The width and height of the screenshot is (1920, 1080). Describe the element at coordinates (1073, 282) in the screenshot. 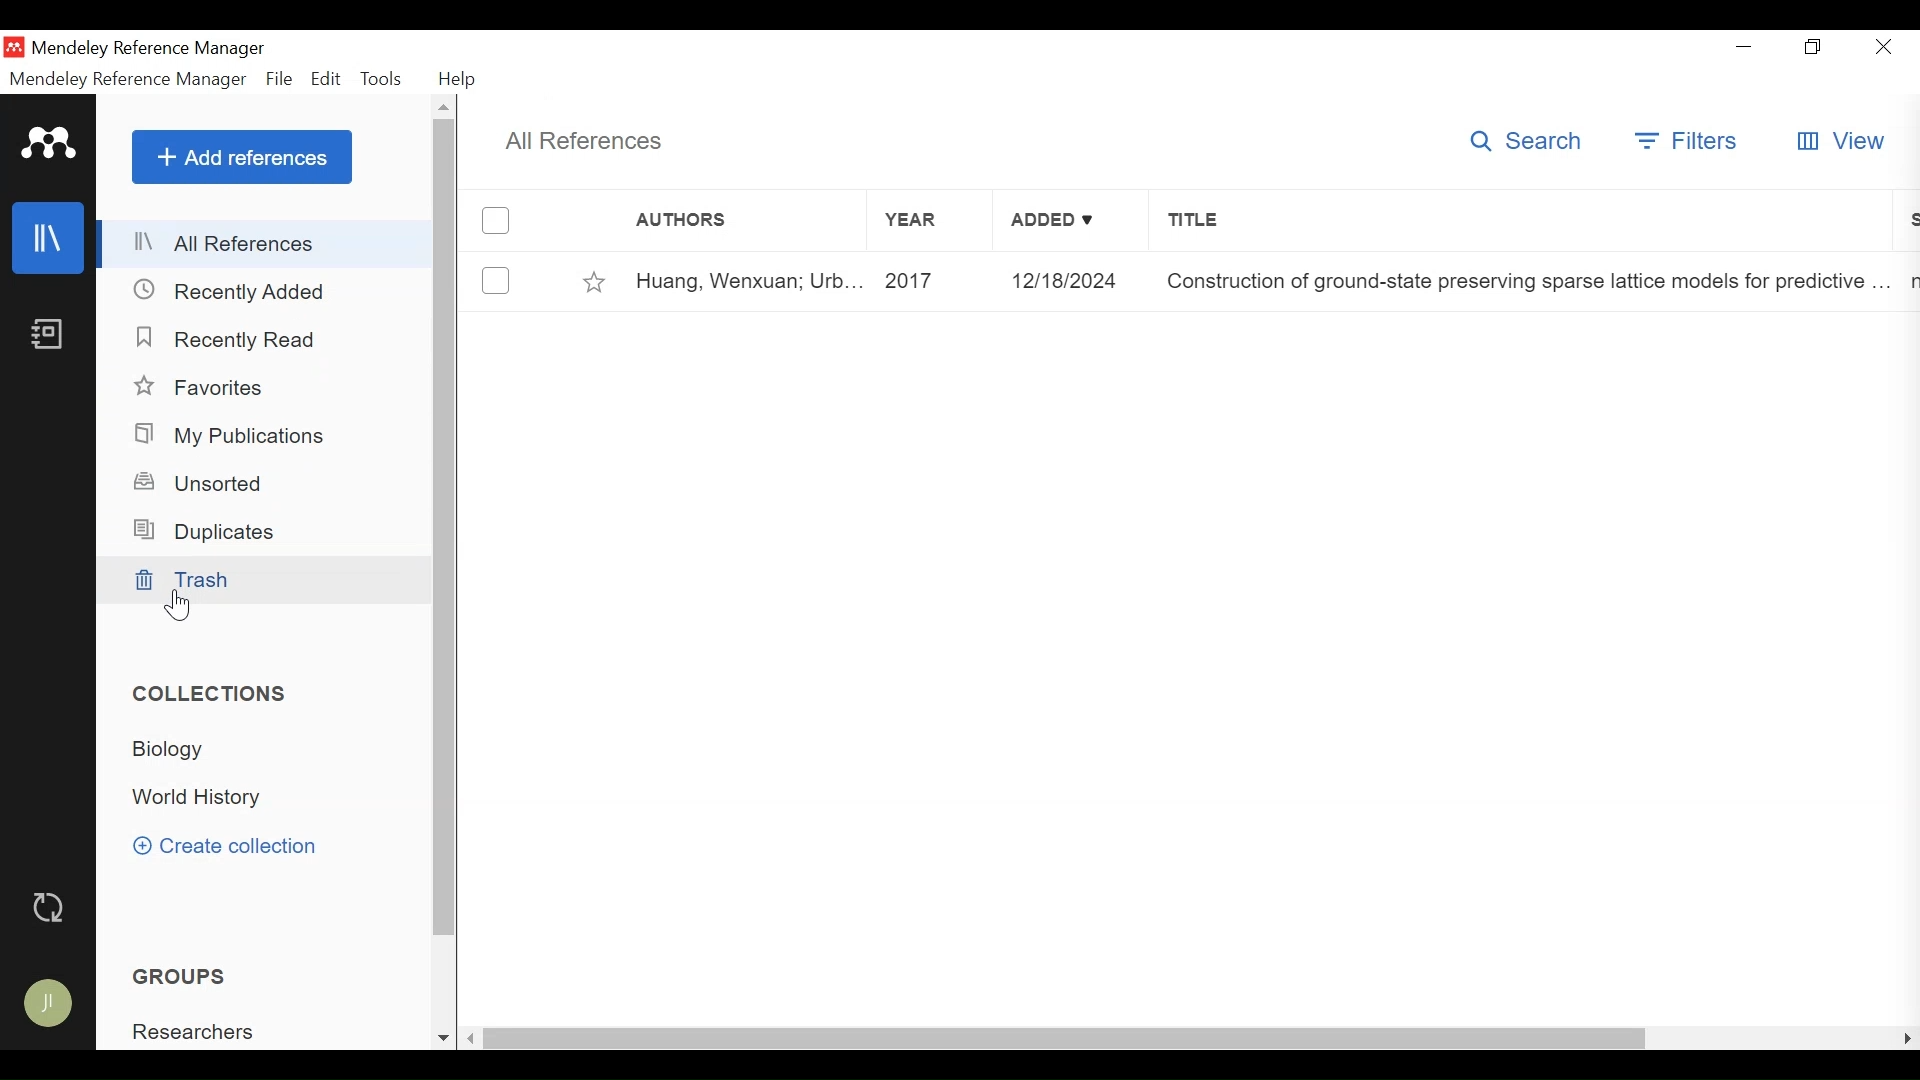

I see `12/18/2024` at that location.